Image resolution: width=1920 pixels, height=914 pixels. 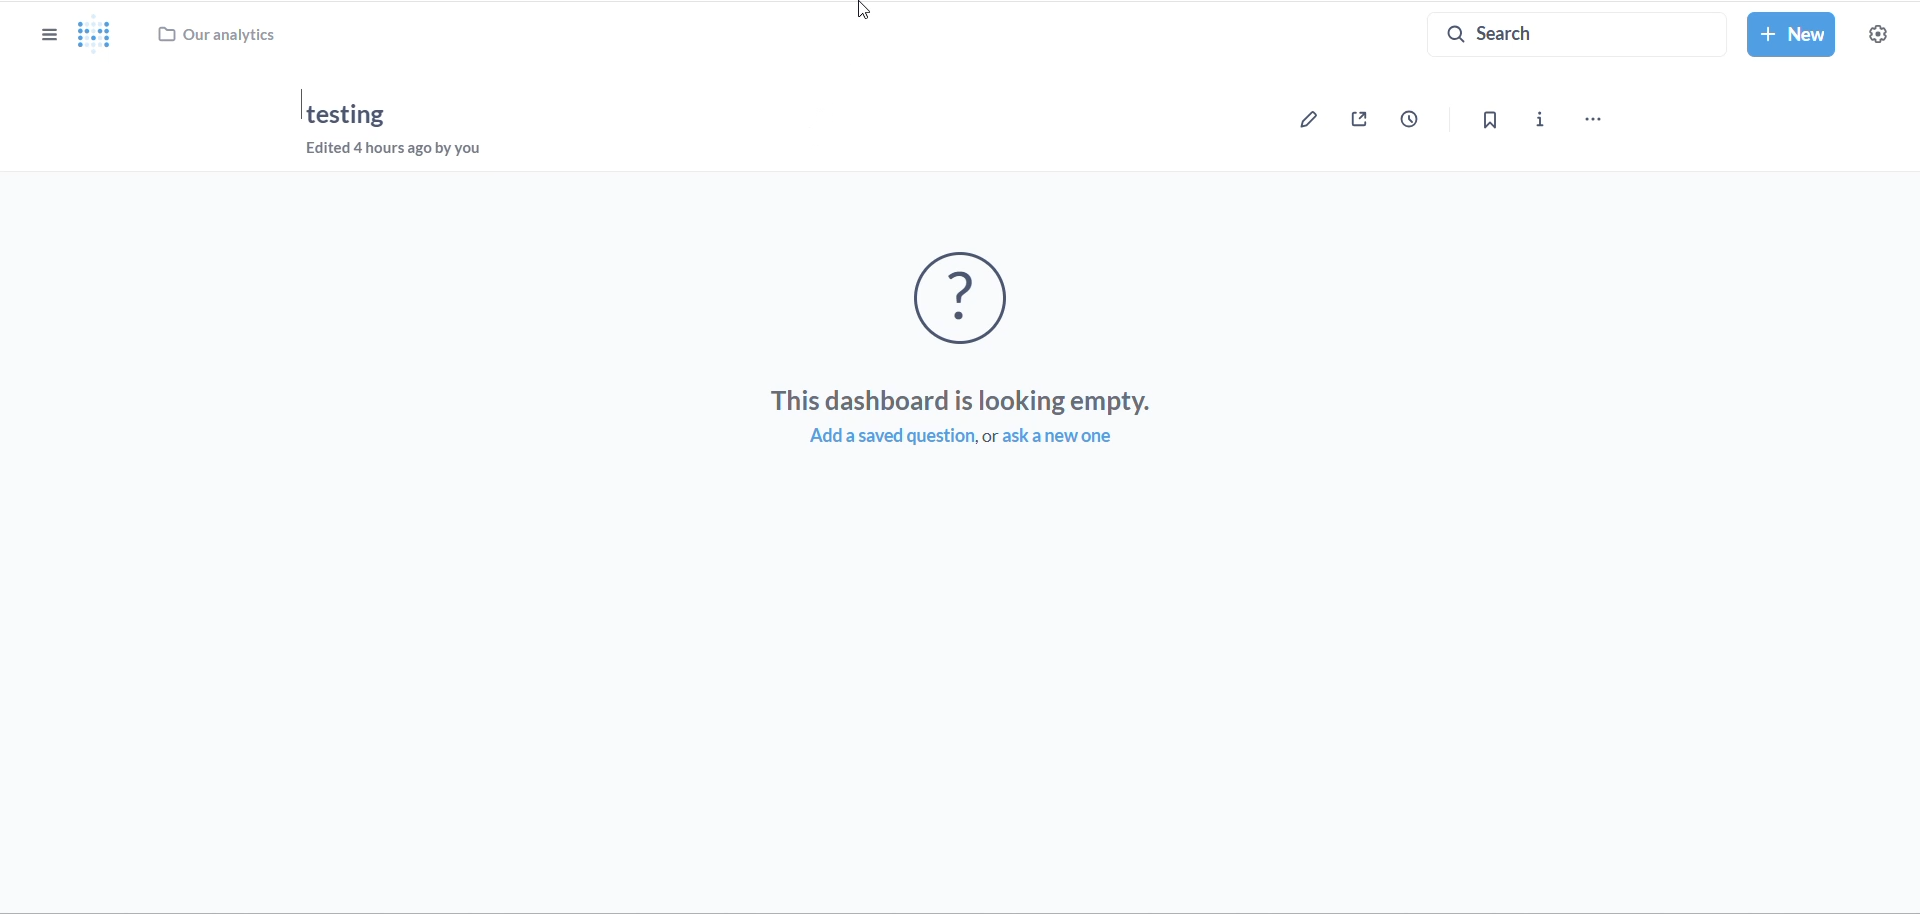 I want to click on edit, so click(x=1307, y=126).